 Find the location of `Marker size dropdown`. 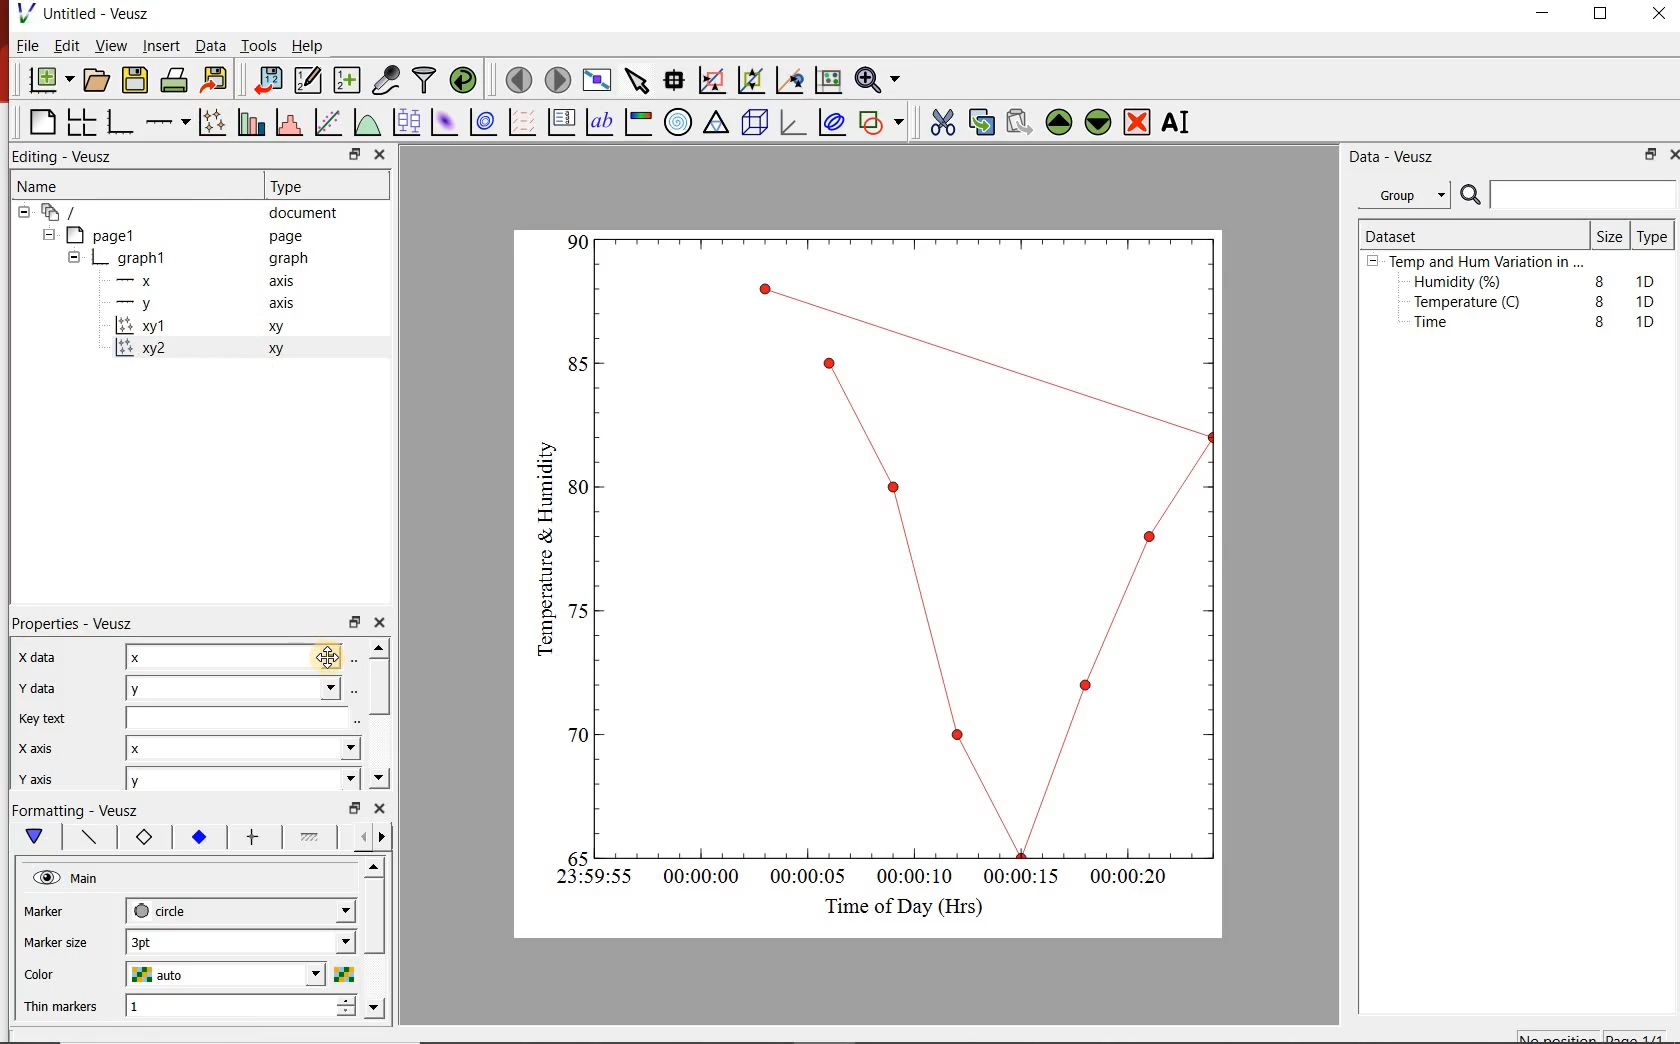

Marker size dropdown is located at coordinates (299, 943).